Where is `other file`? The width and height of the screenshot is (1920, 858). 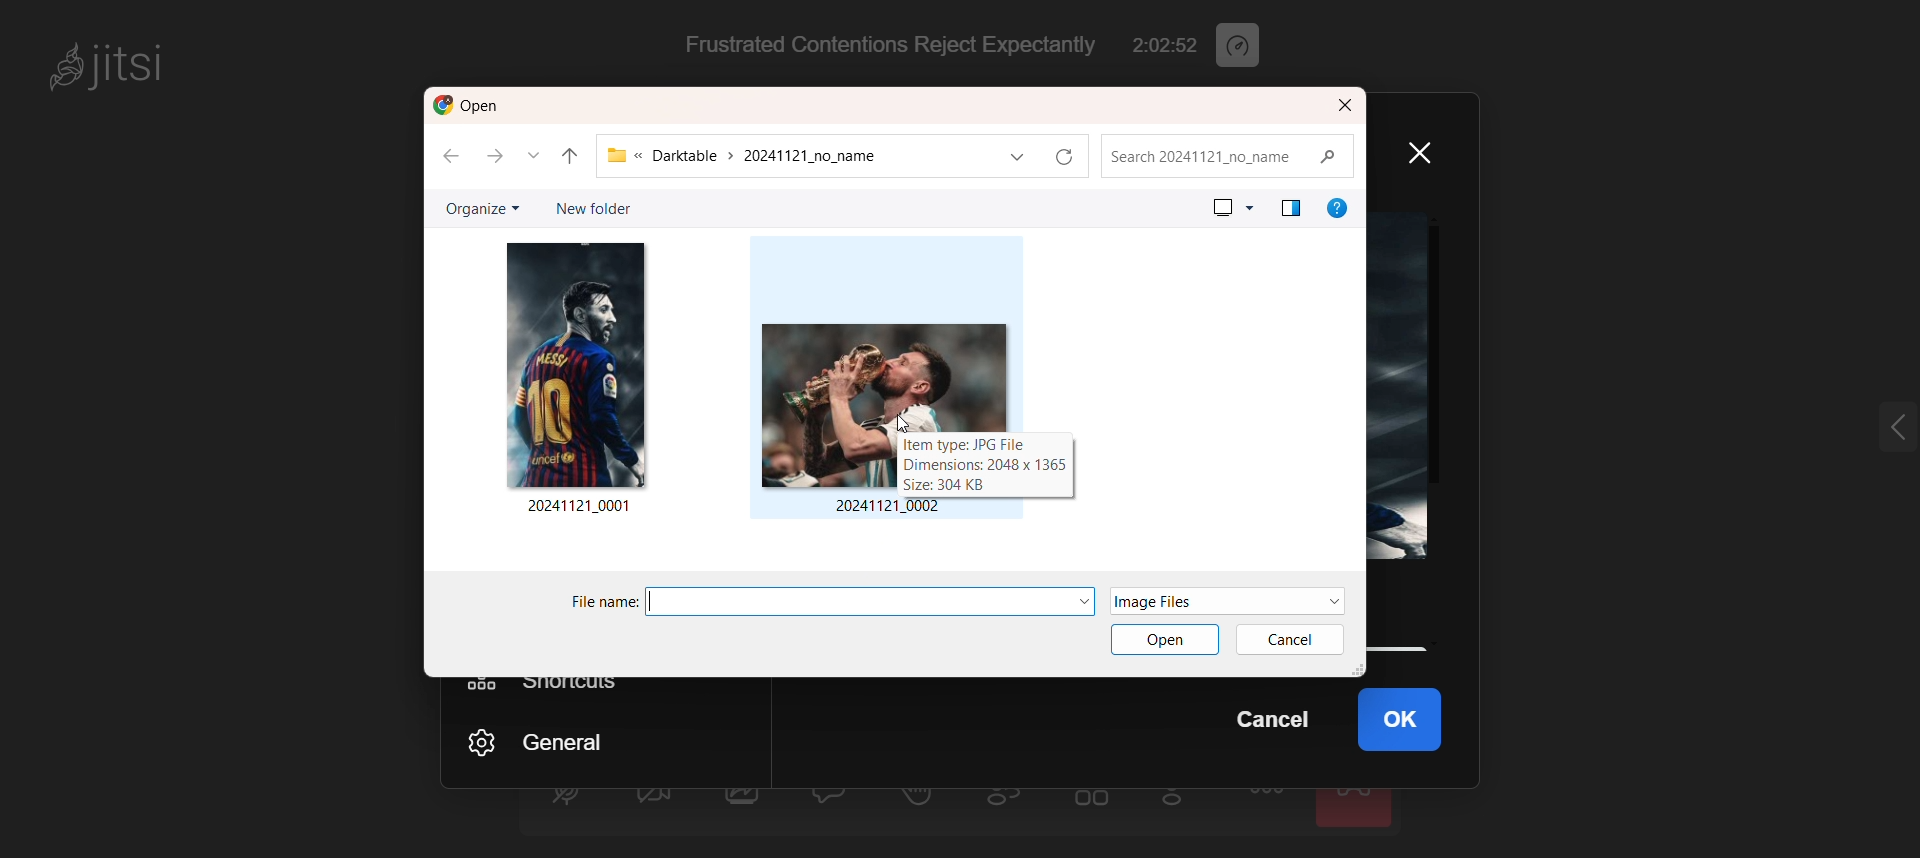 other file is located at coordinates (576, 362).